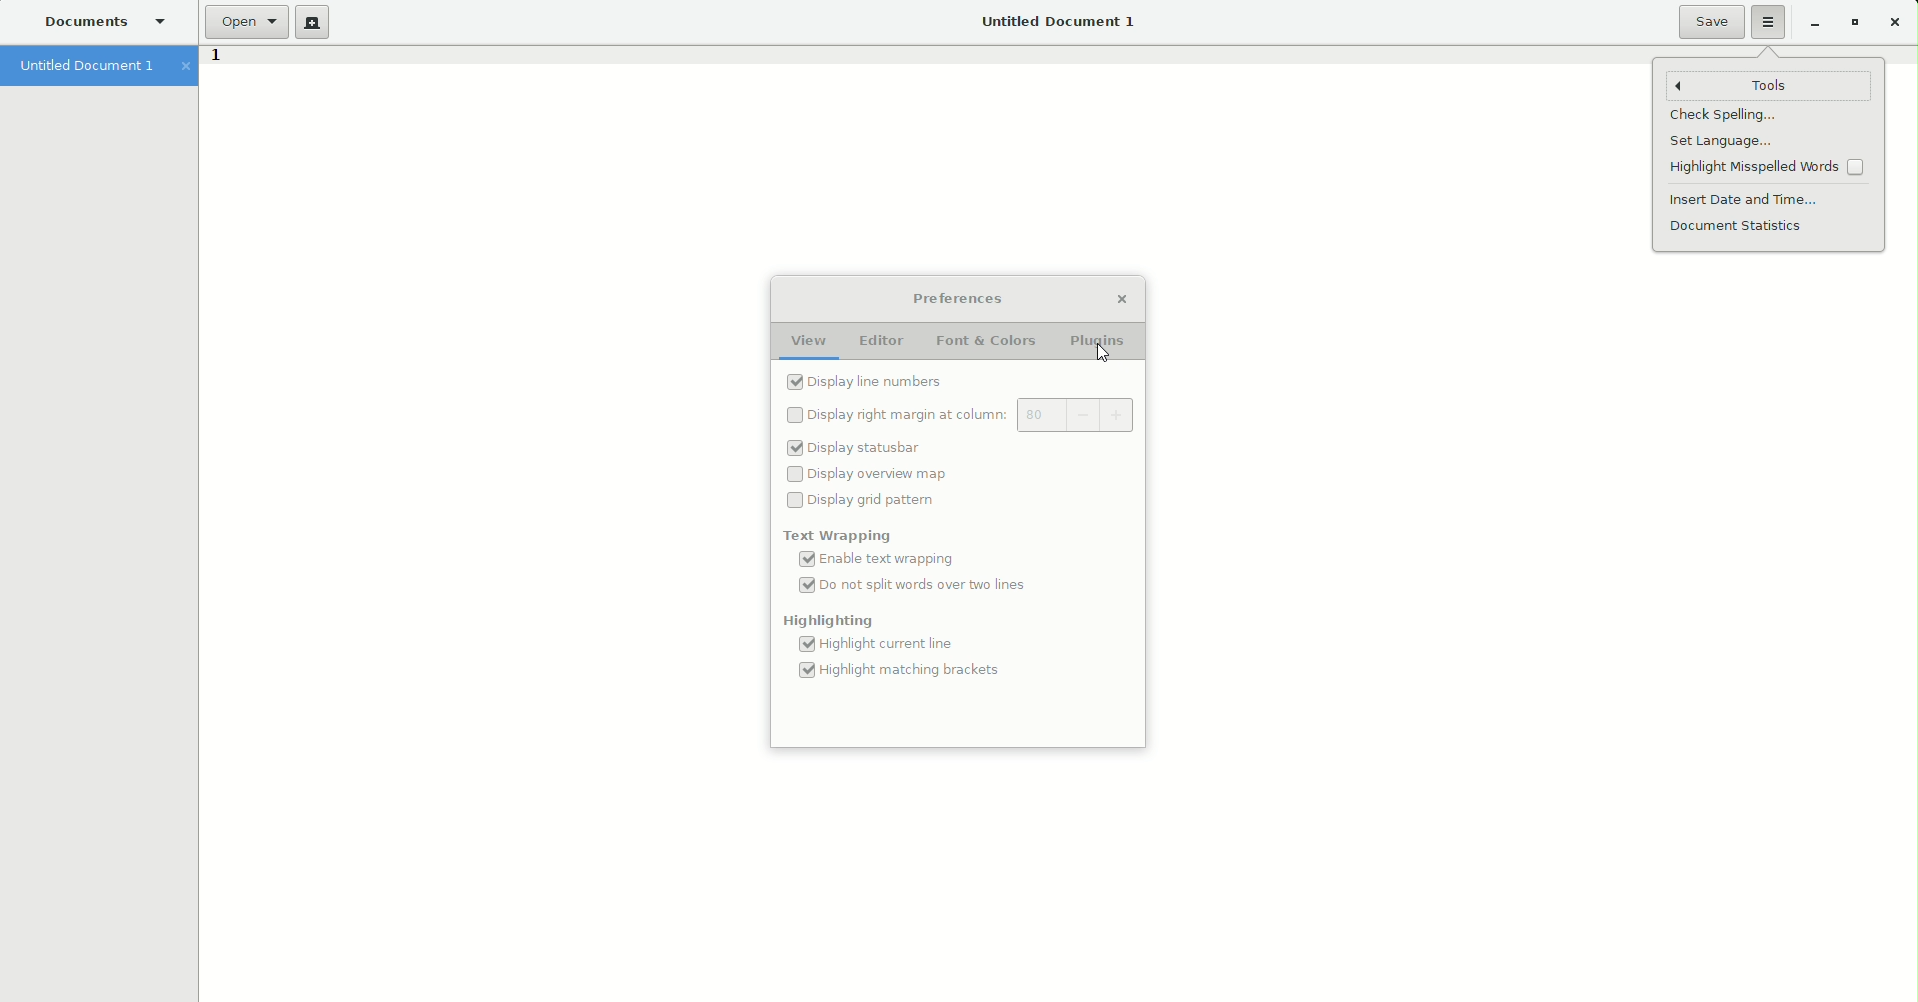 This screenshot has width=1918, height=1002. Describe the element at coordinates (1069, 413) in the screenshot. I see `-` at that location.